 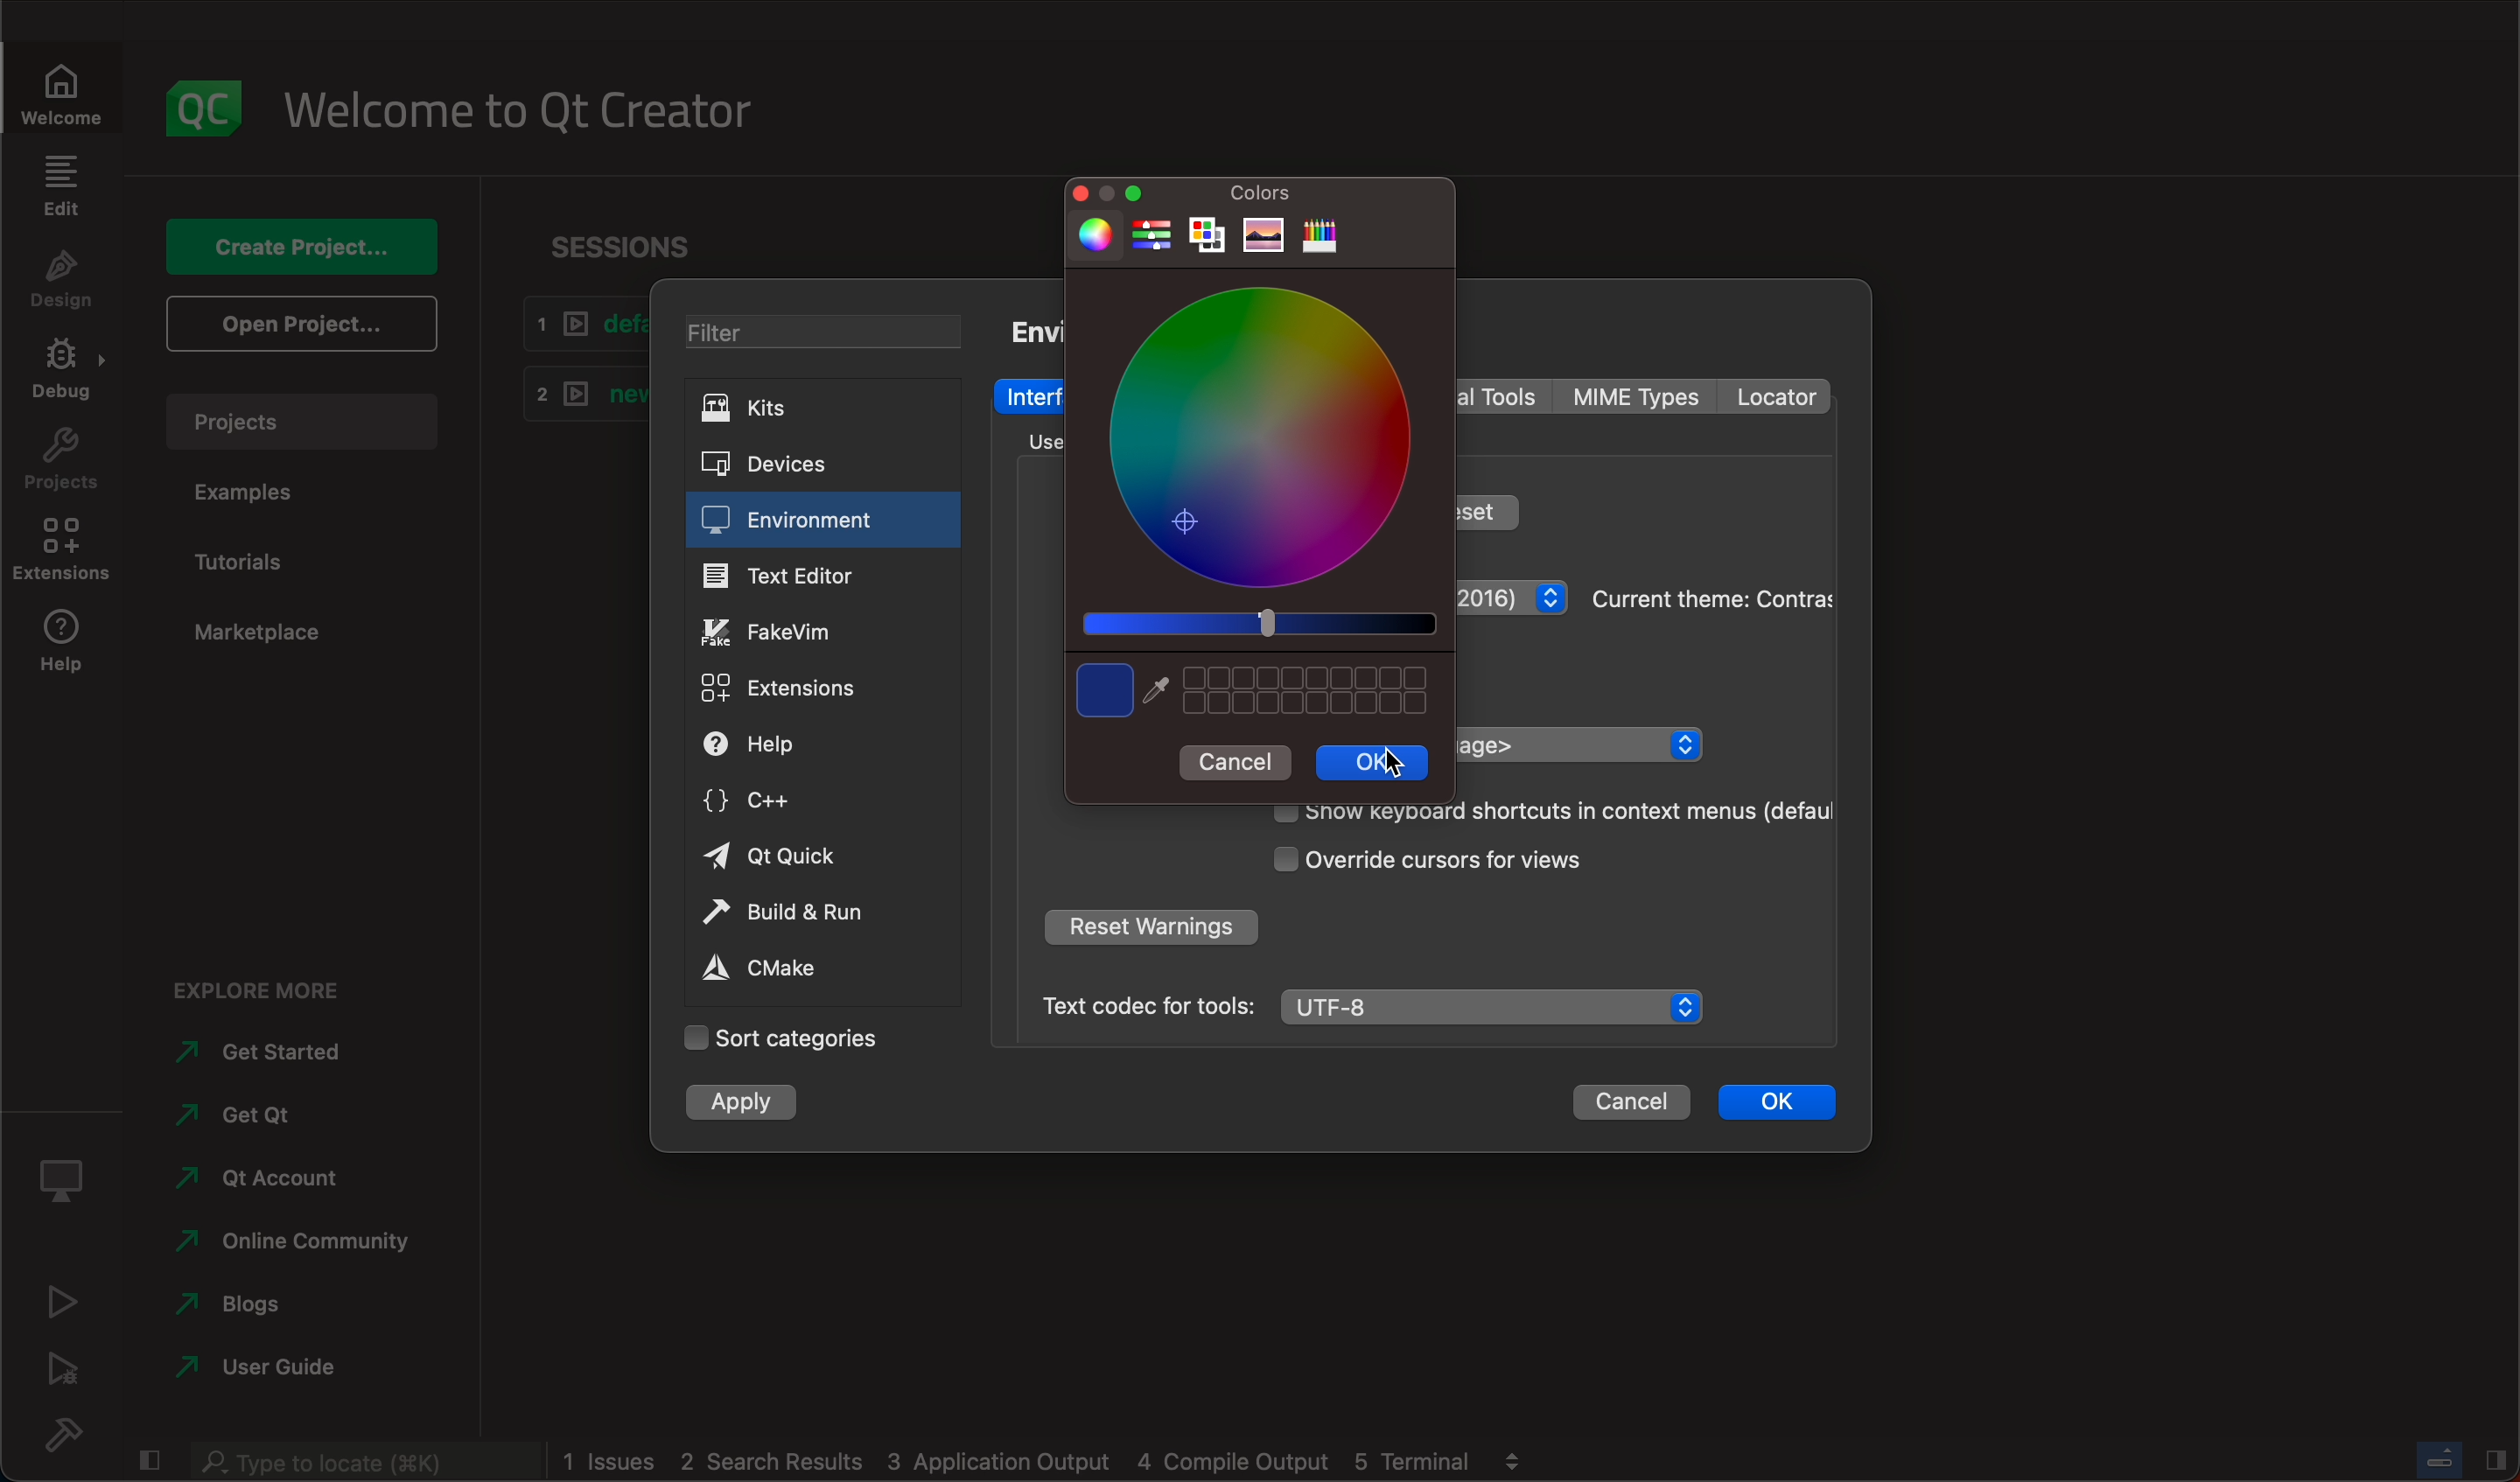 I want to click on show keyboard, so click(x=1542, y=812).